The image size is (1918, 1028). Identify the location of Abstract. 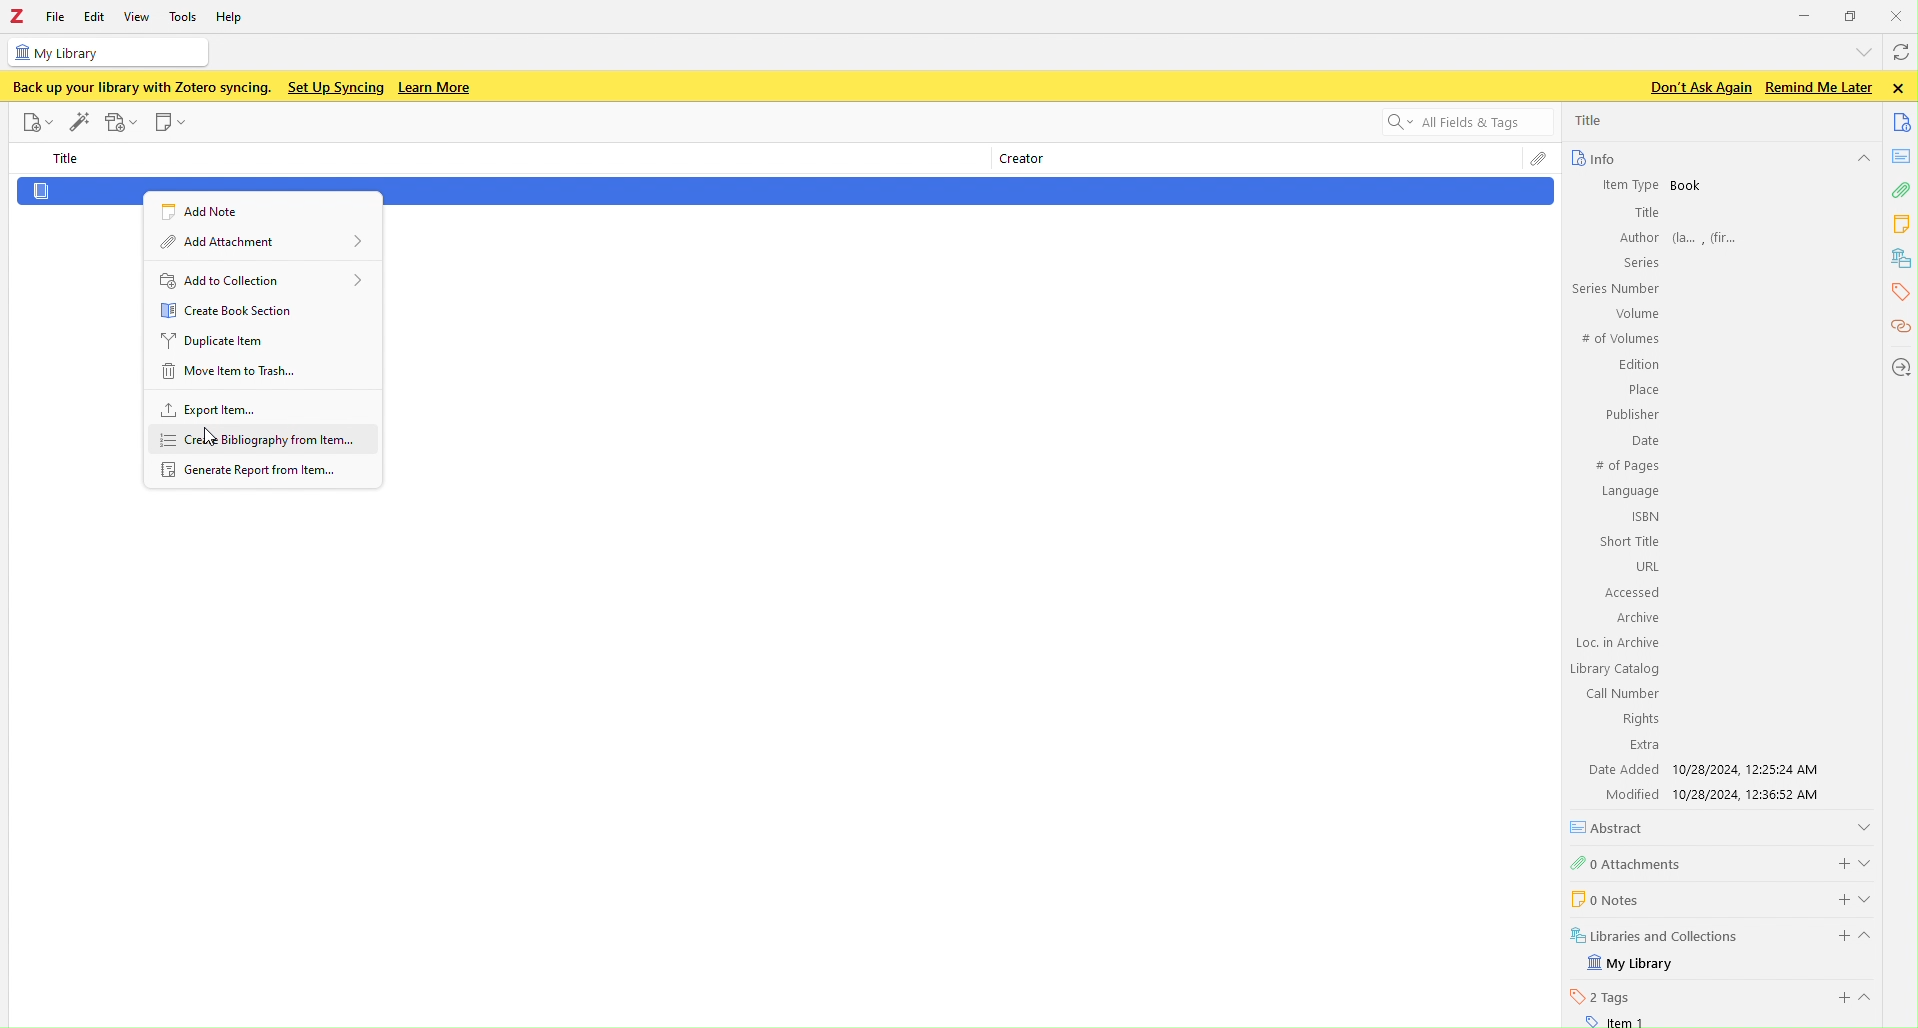
(1614, 827).